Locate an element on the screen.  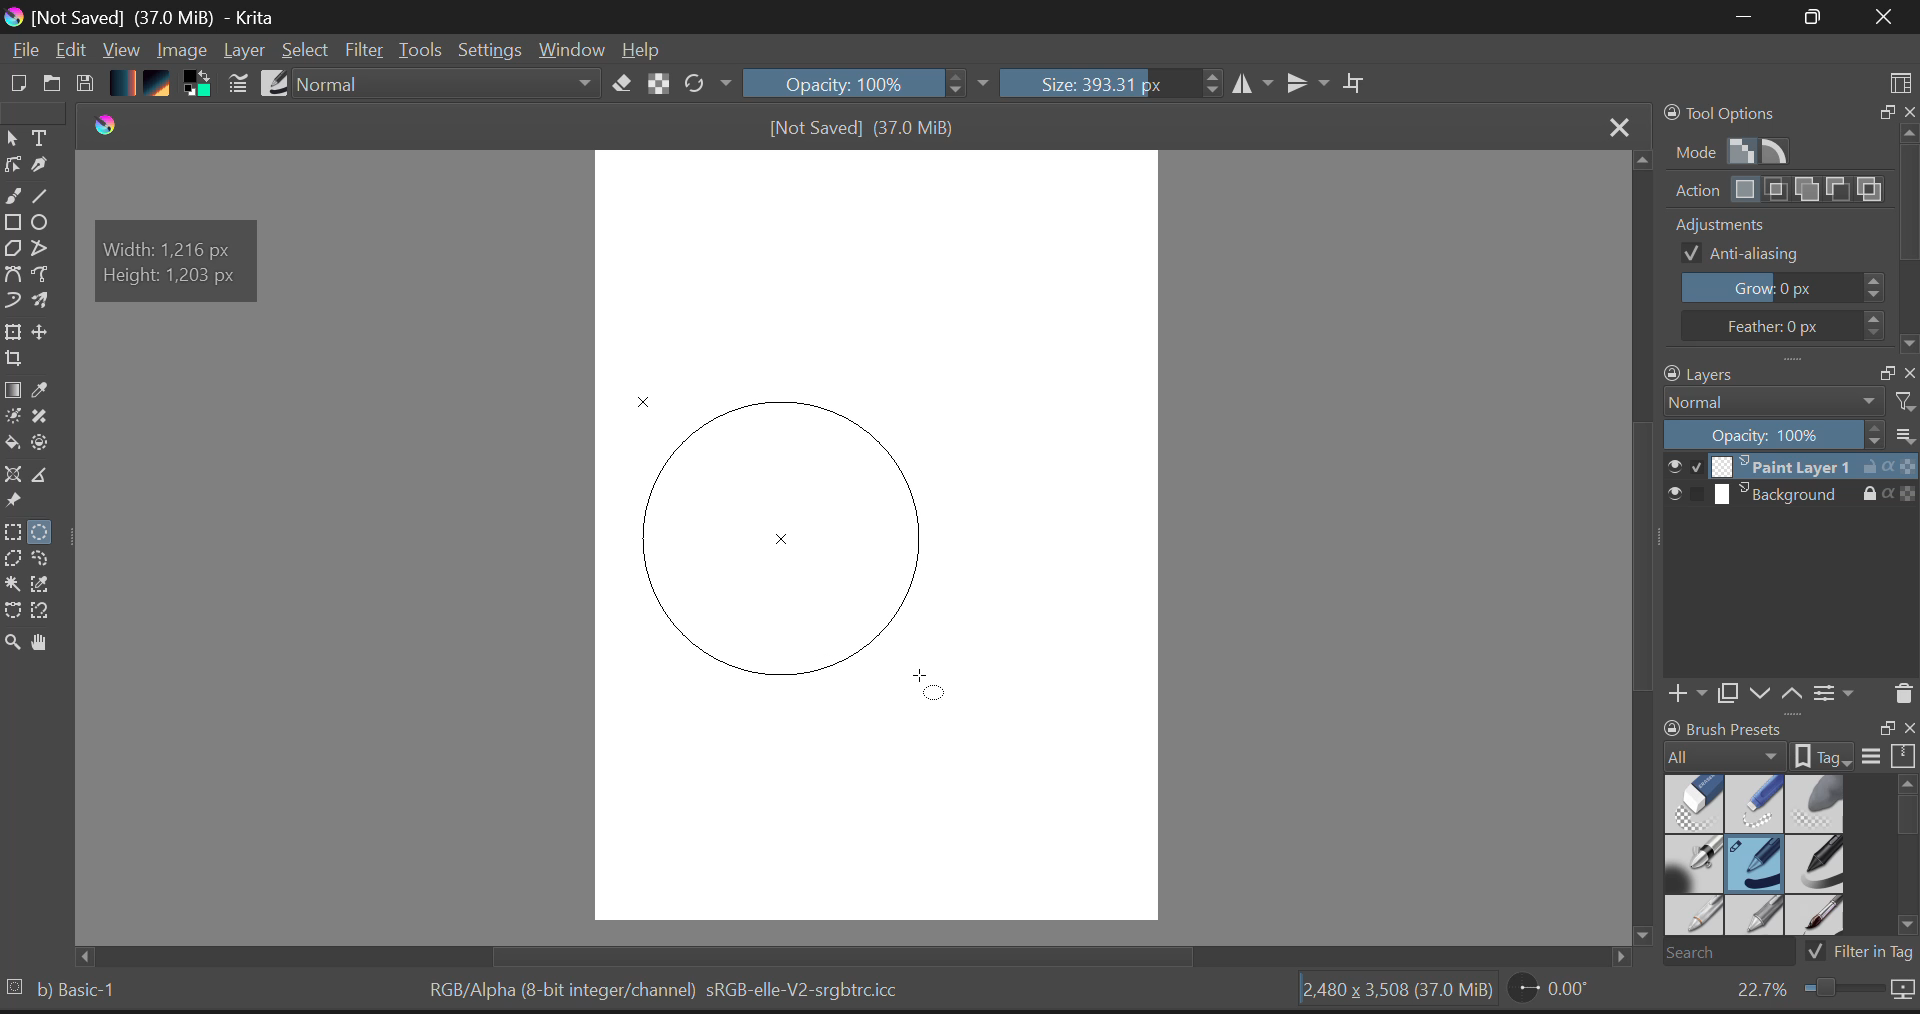
Bezier Curve is located at coordinates (13, 611).